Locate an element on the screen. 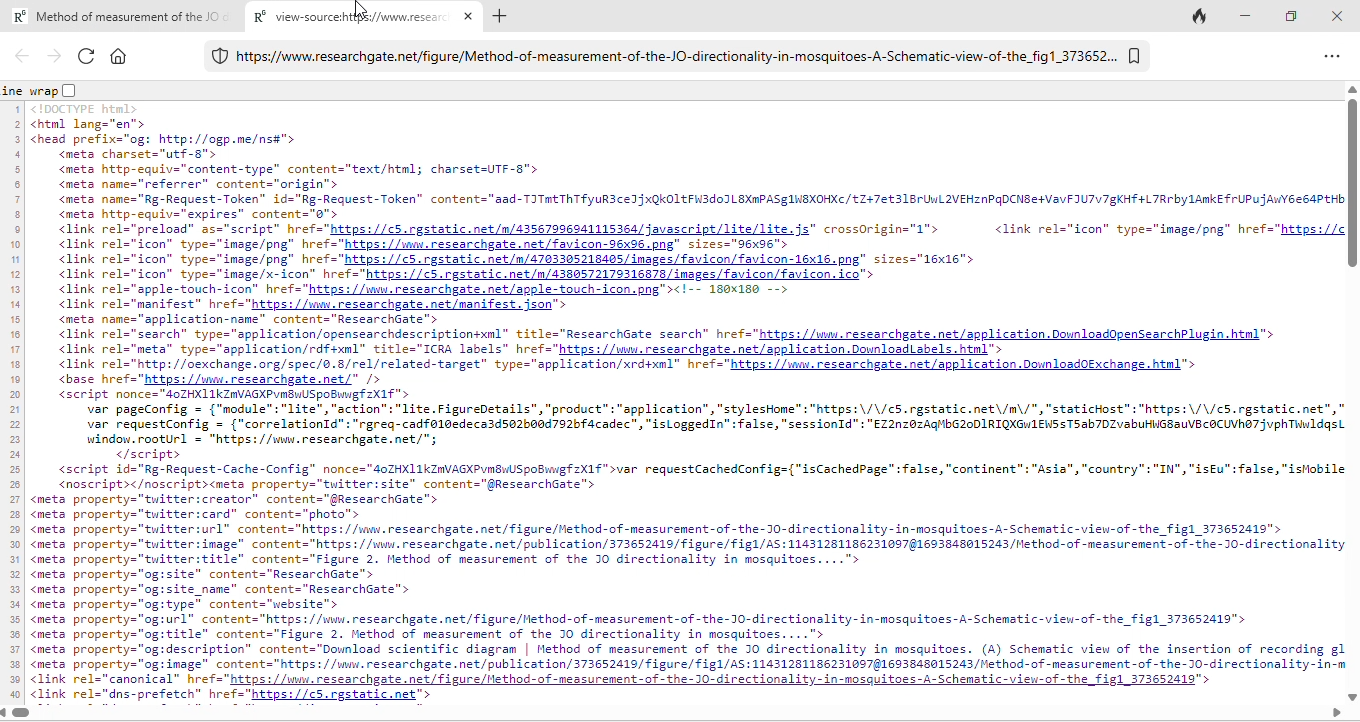 Image resolution: width=1360 pixels, height=722 pixels. move up is located at coordinates (1350, 89).